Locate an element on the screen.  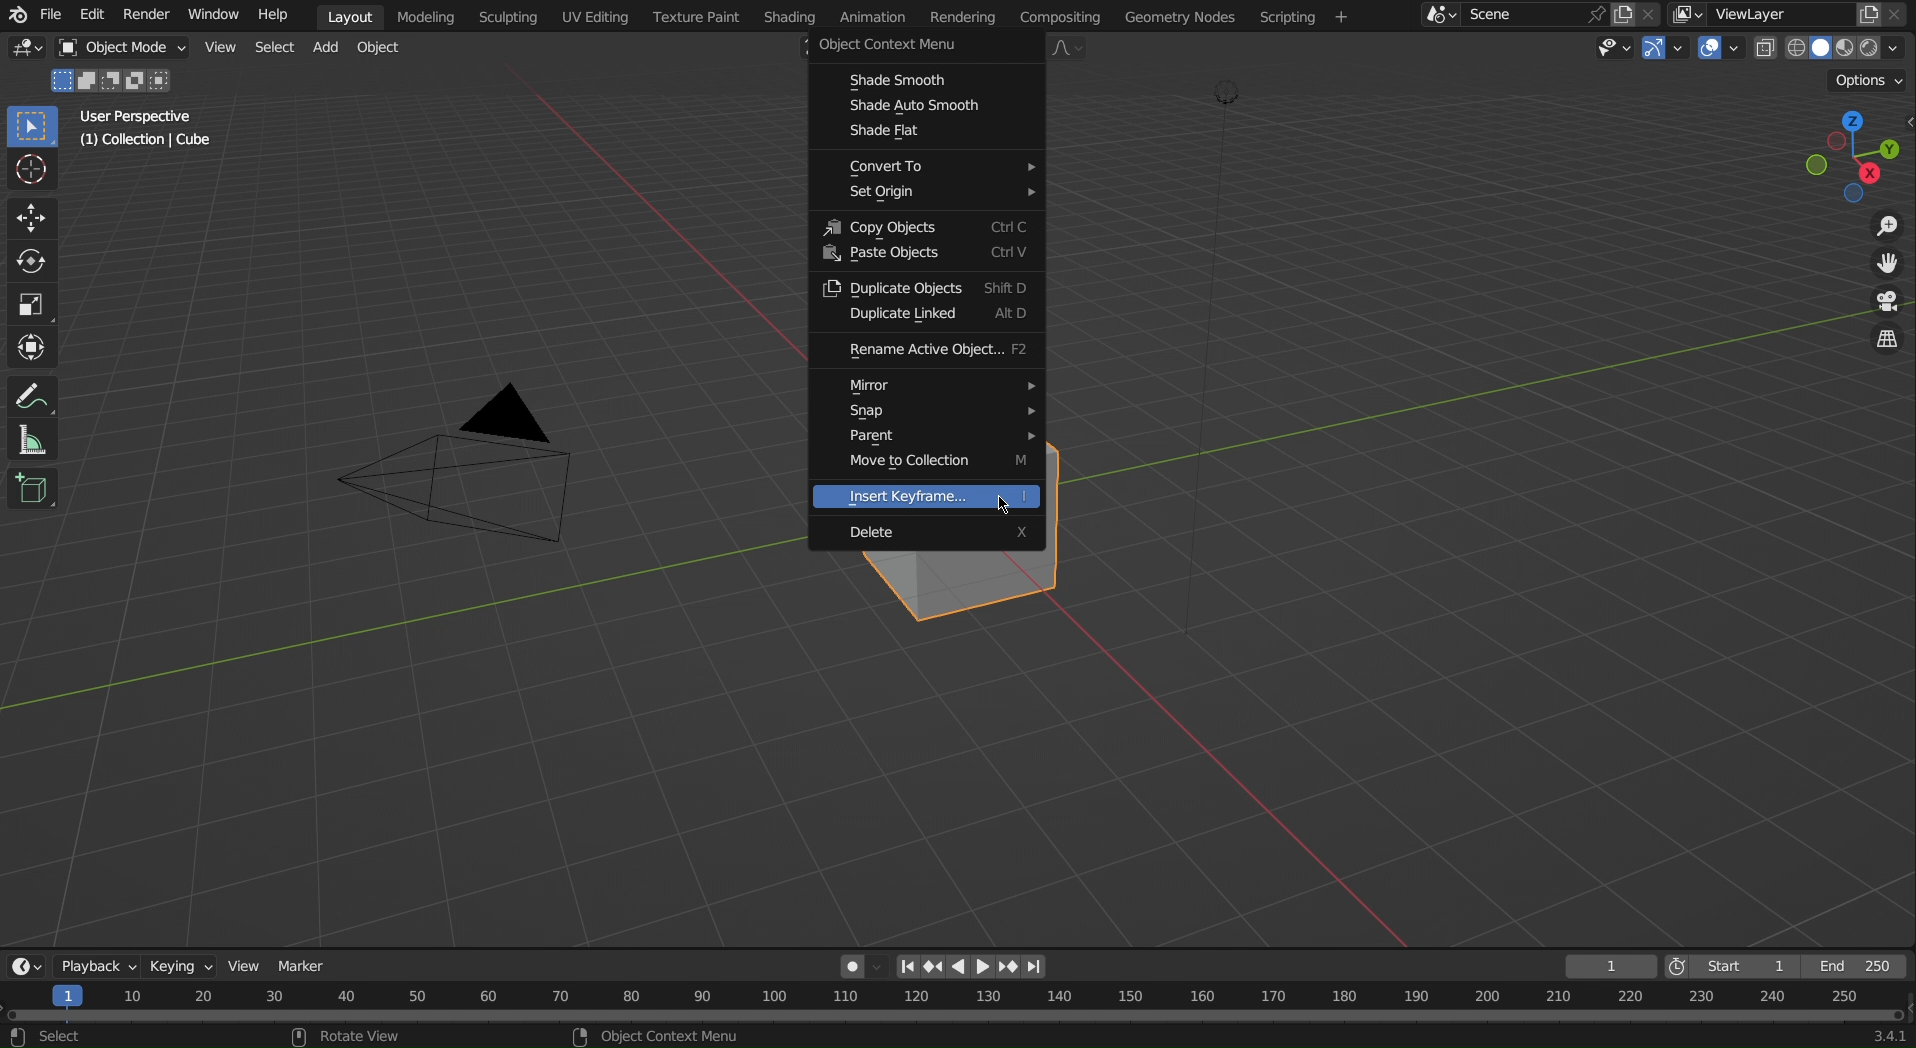
Shade Smooth is located at coordinates (927, 81).